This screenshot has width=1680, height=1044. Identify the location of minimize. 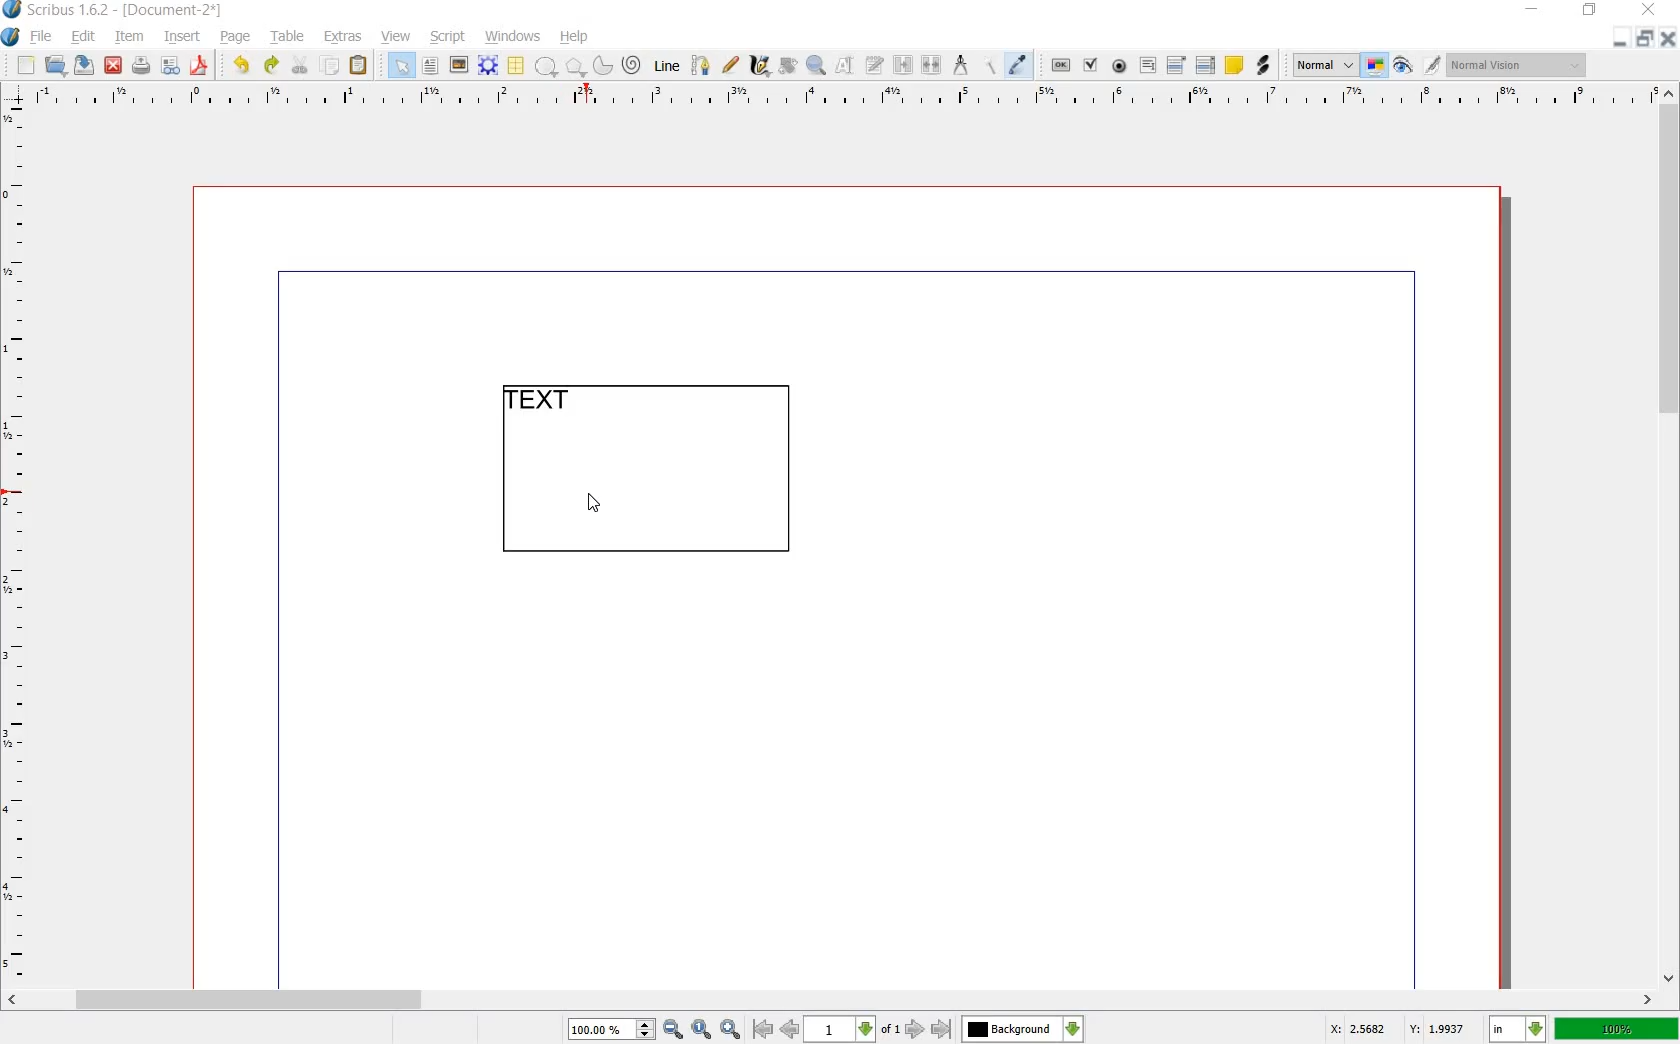
(1533, 10).